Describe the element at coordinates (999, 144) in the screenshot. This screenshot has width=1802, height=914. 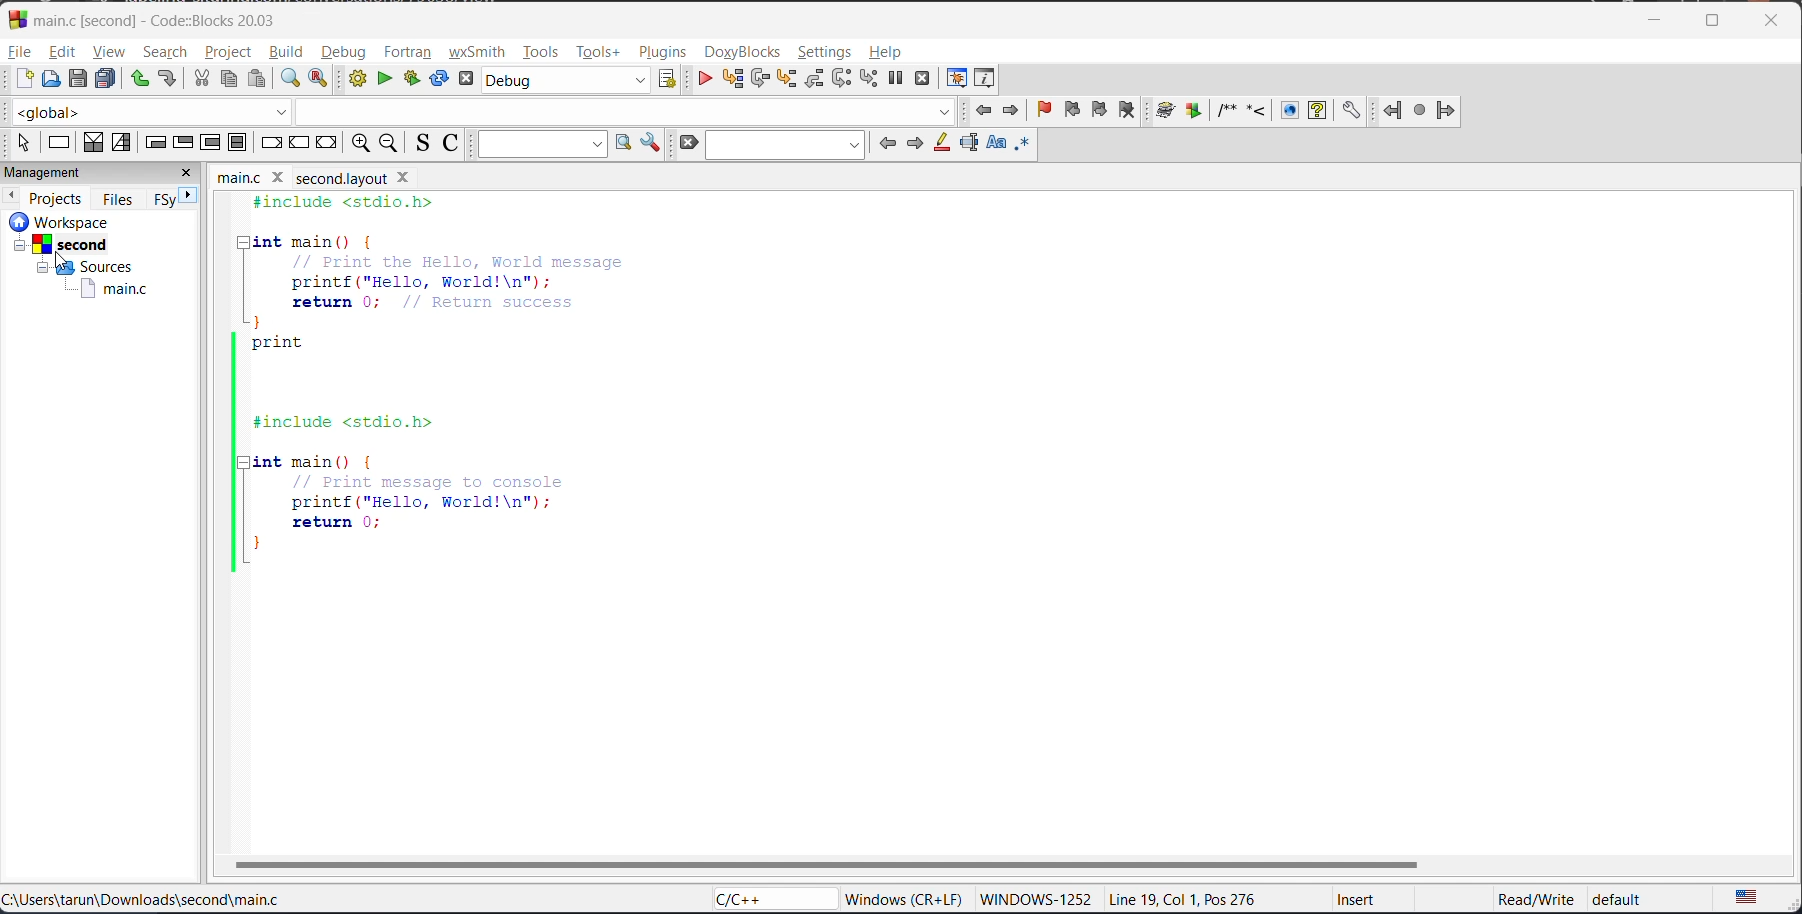
I see `match case` at that location.